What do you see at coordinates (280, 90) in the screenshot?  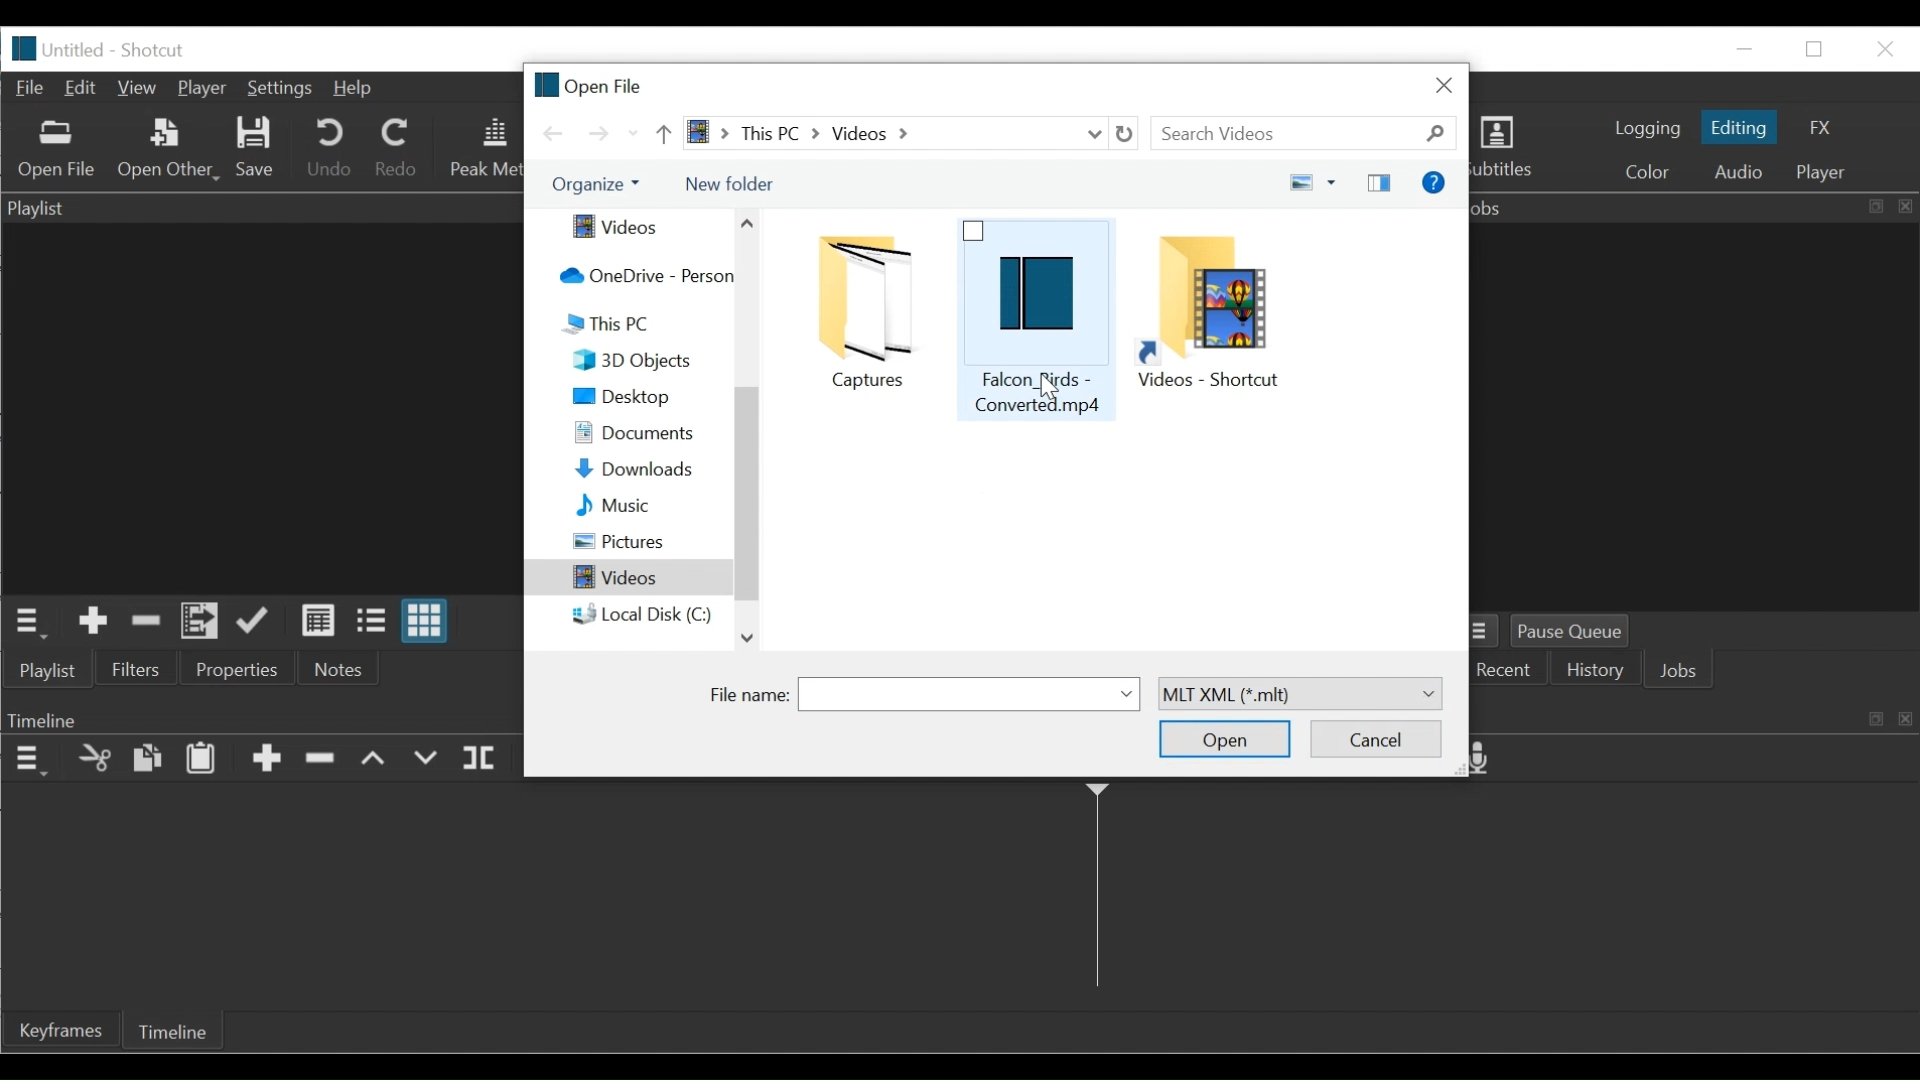 I see `Settings` at bounding box center [280, 90].